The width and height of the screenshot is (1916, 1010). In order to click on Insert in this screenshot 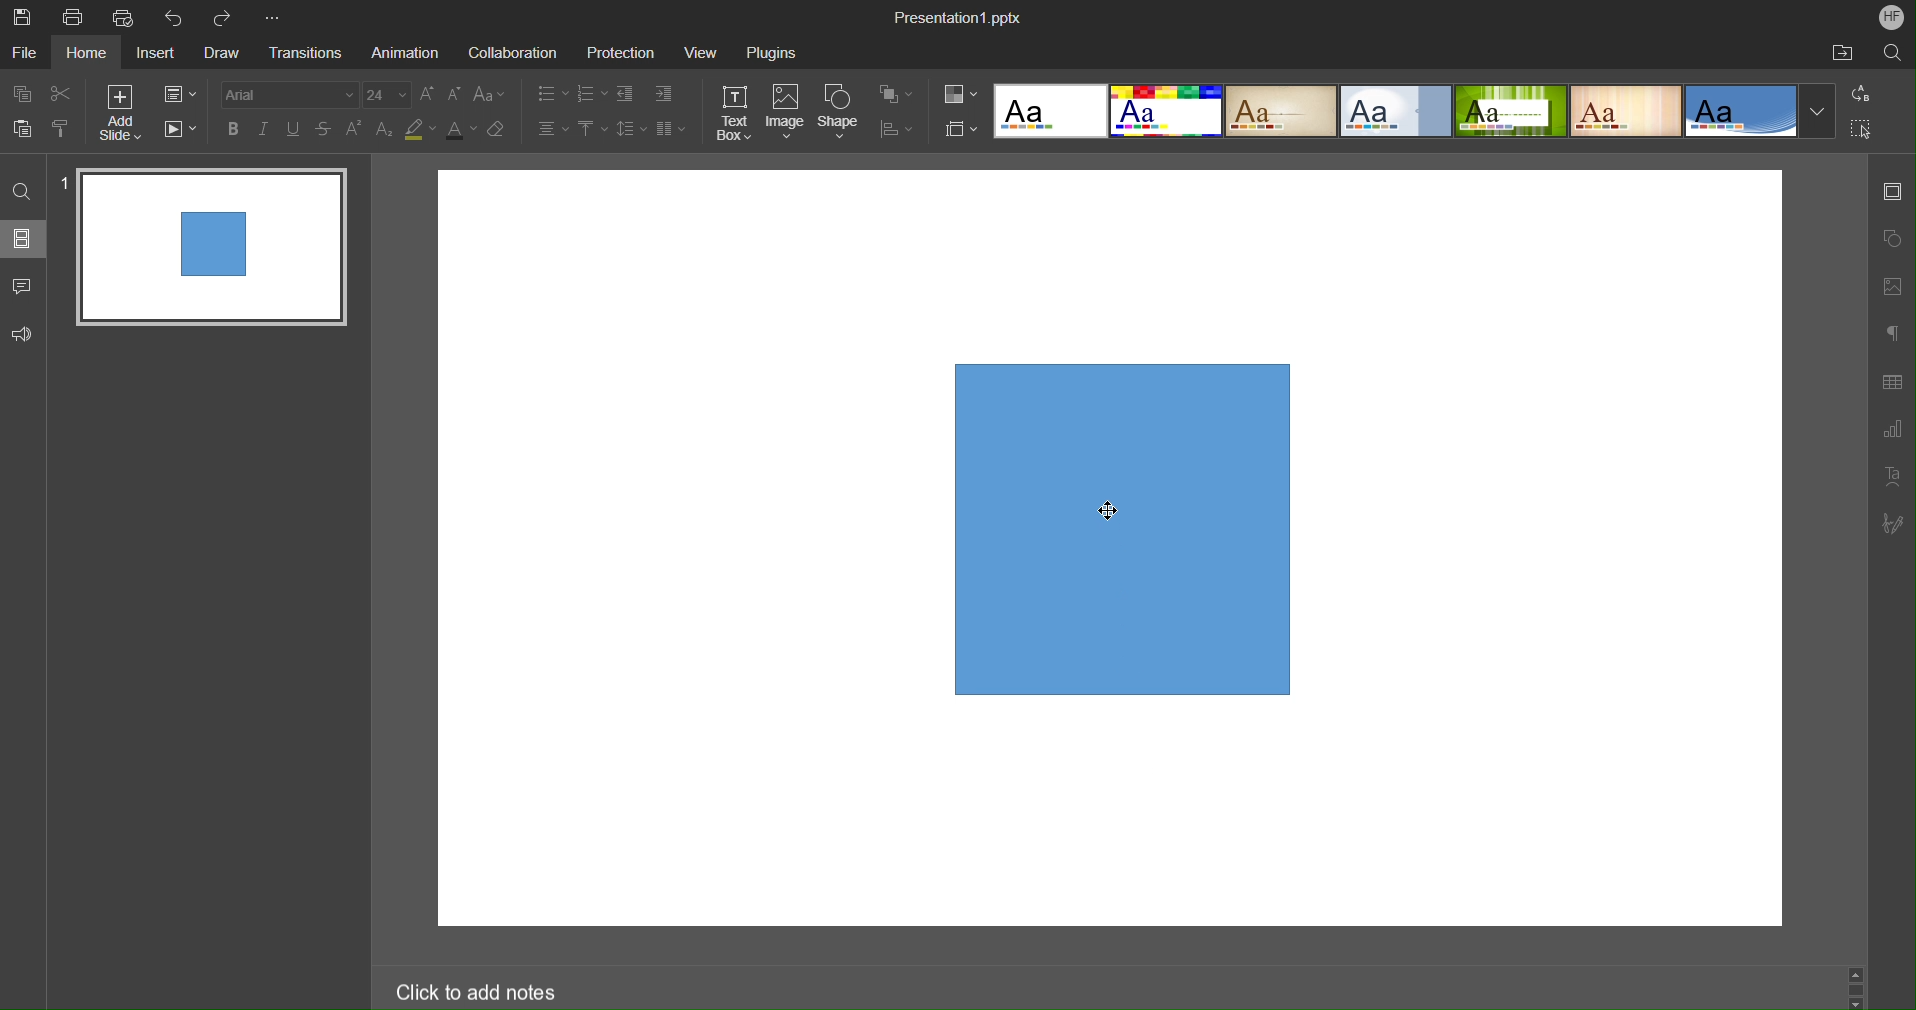, I will do `click(153, 53)`.